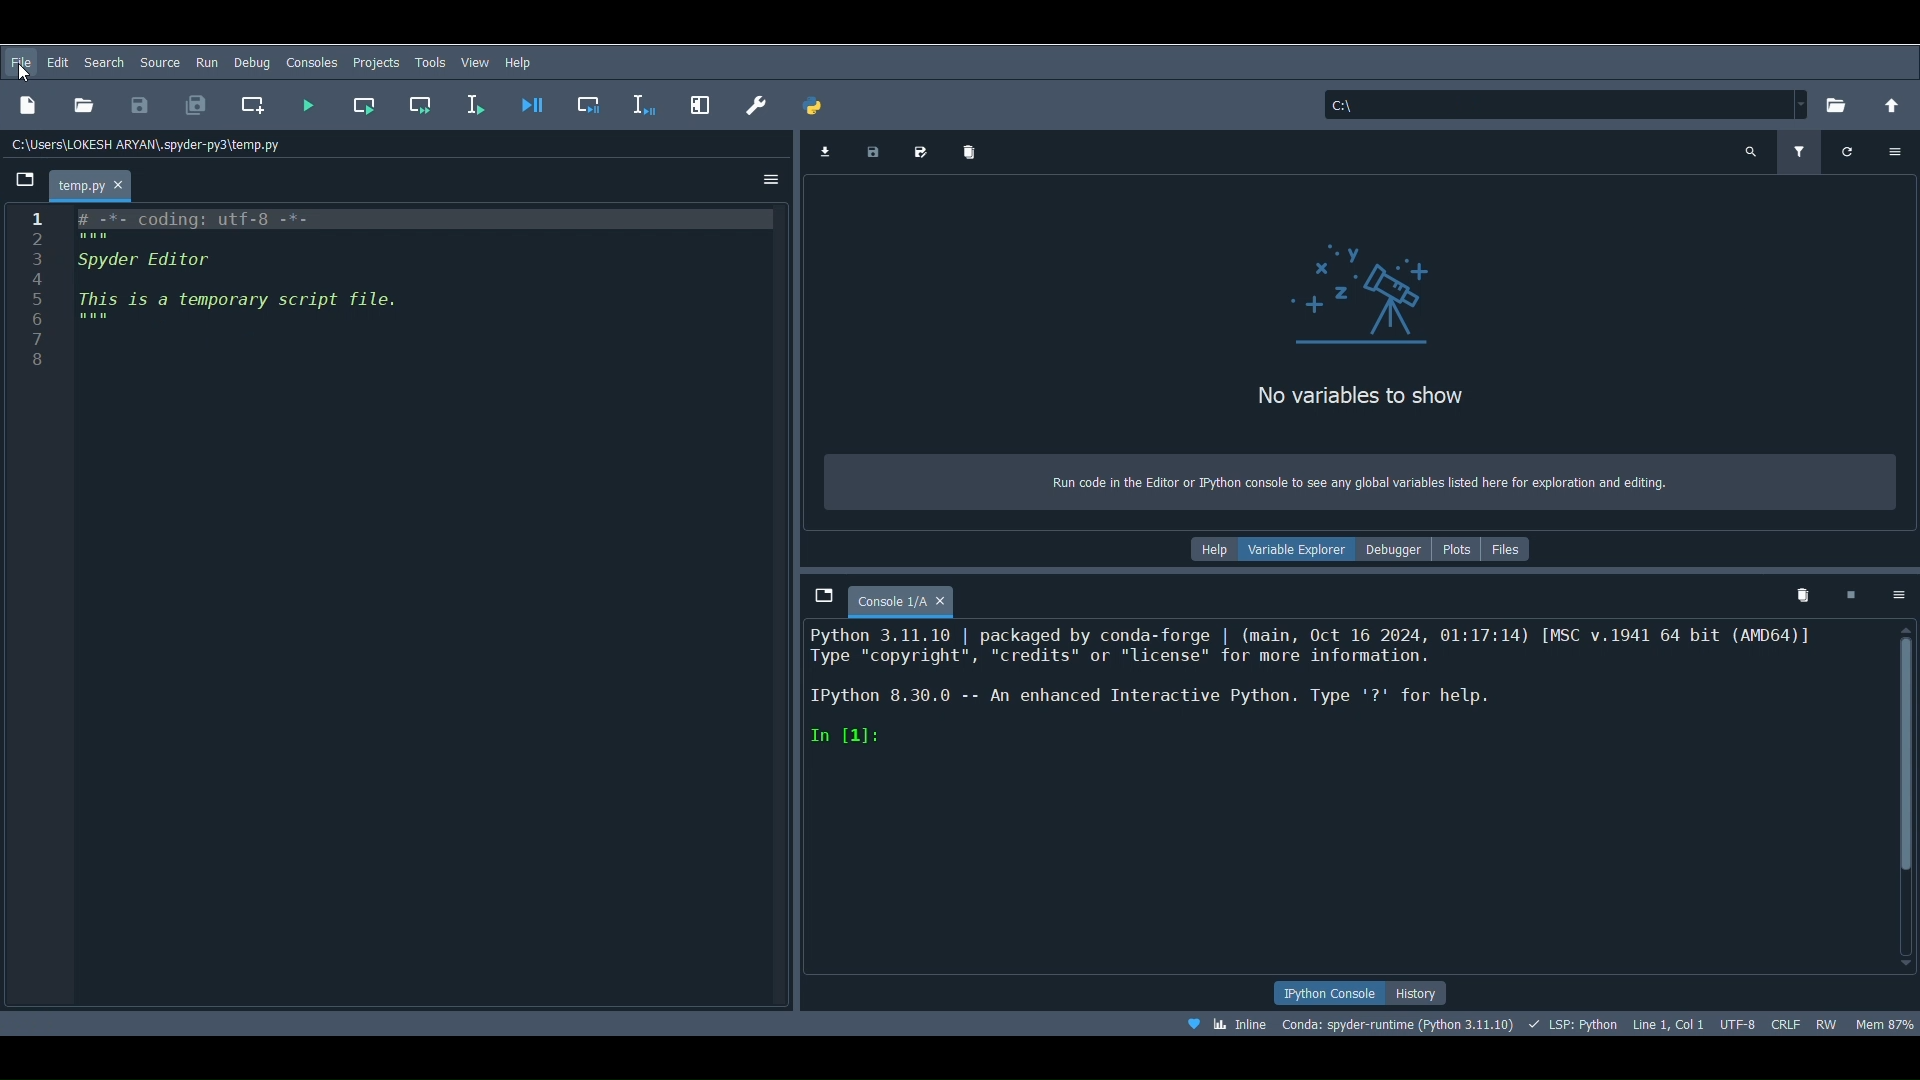 The image size is (1920, 1080). I want to click on History, so click(1417, 993).